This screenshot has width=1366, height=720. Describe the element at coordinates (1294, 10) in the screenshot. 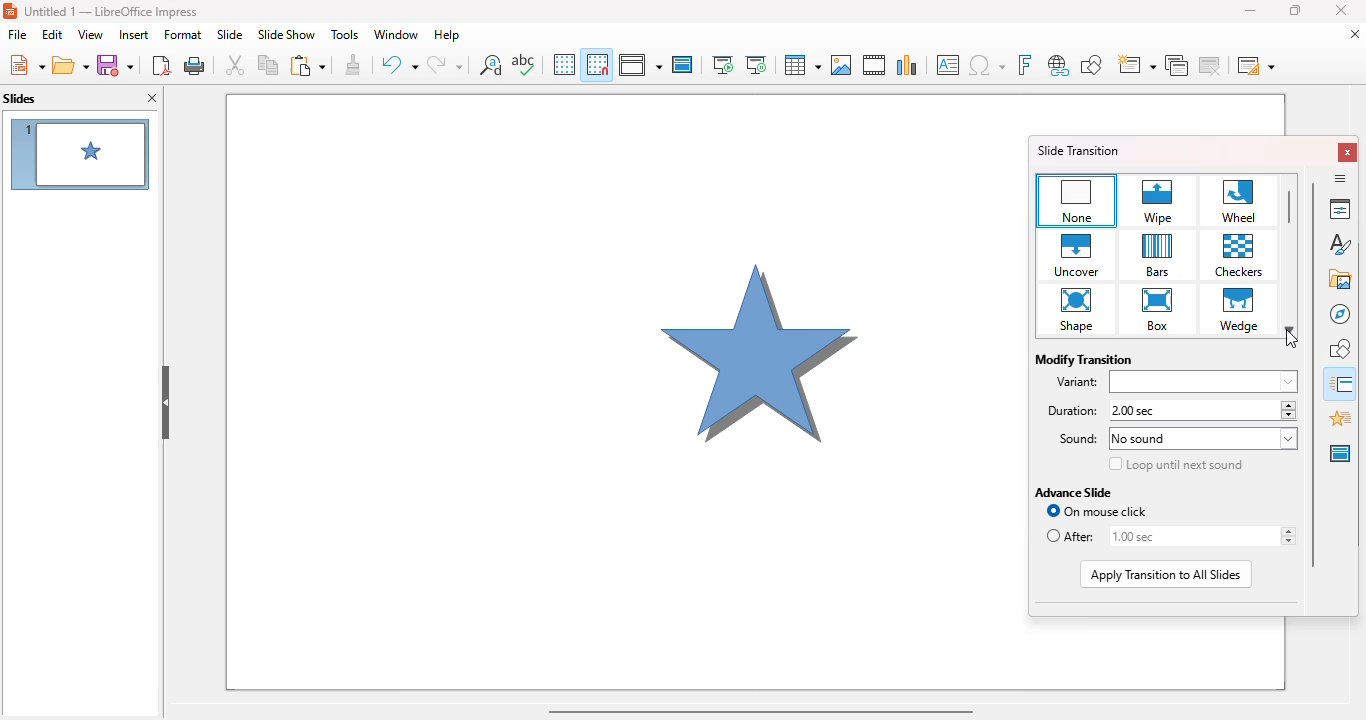

I see `maximize` at that location.